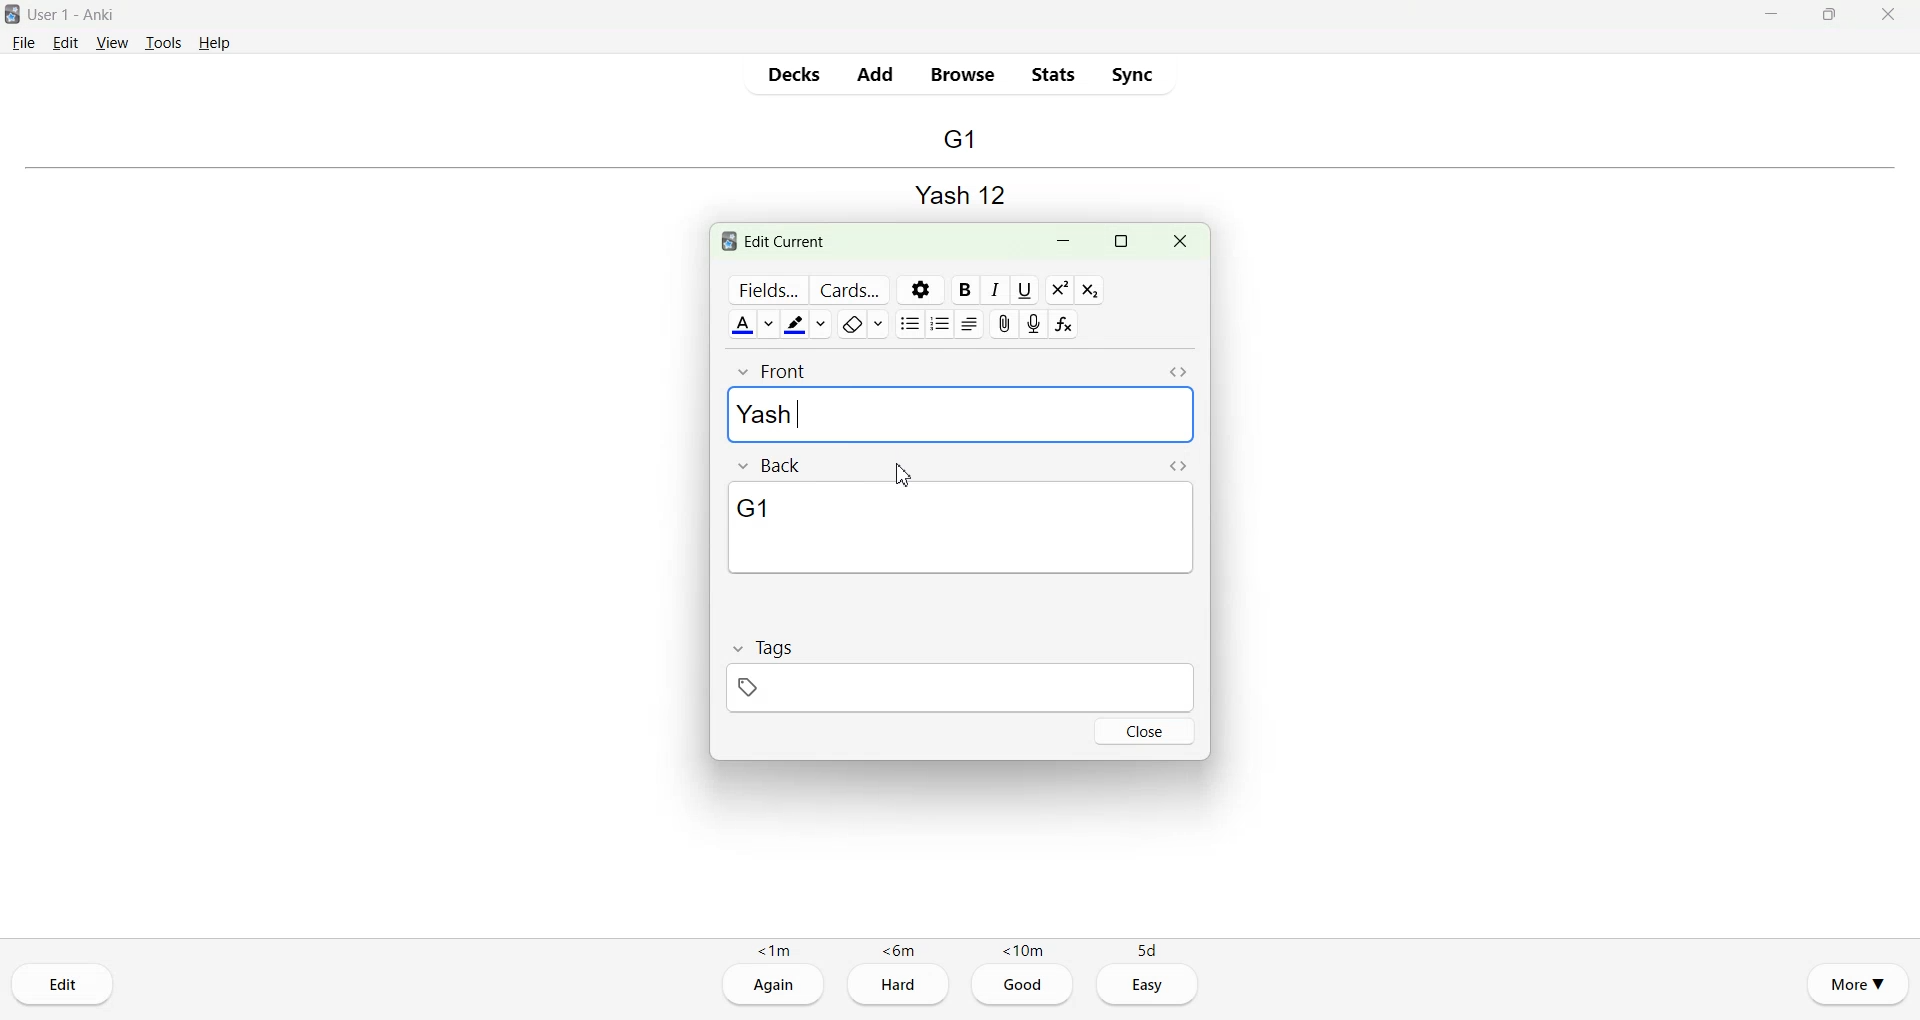  Describe the element at coordinates (1774, 14) in the screenshot. I see `Minimize` at that location.